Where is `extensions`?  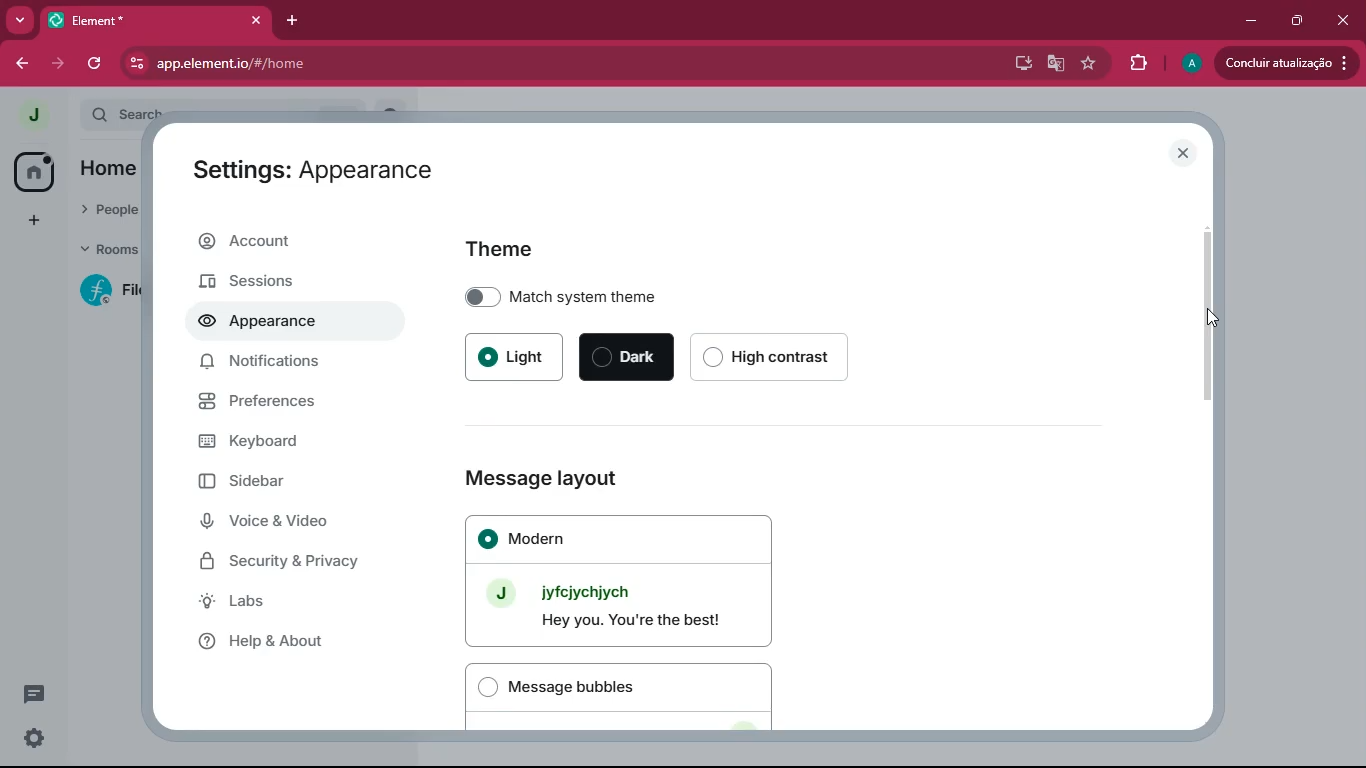 extensions is located at coordinates (1138, 61).